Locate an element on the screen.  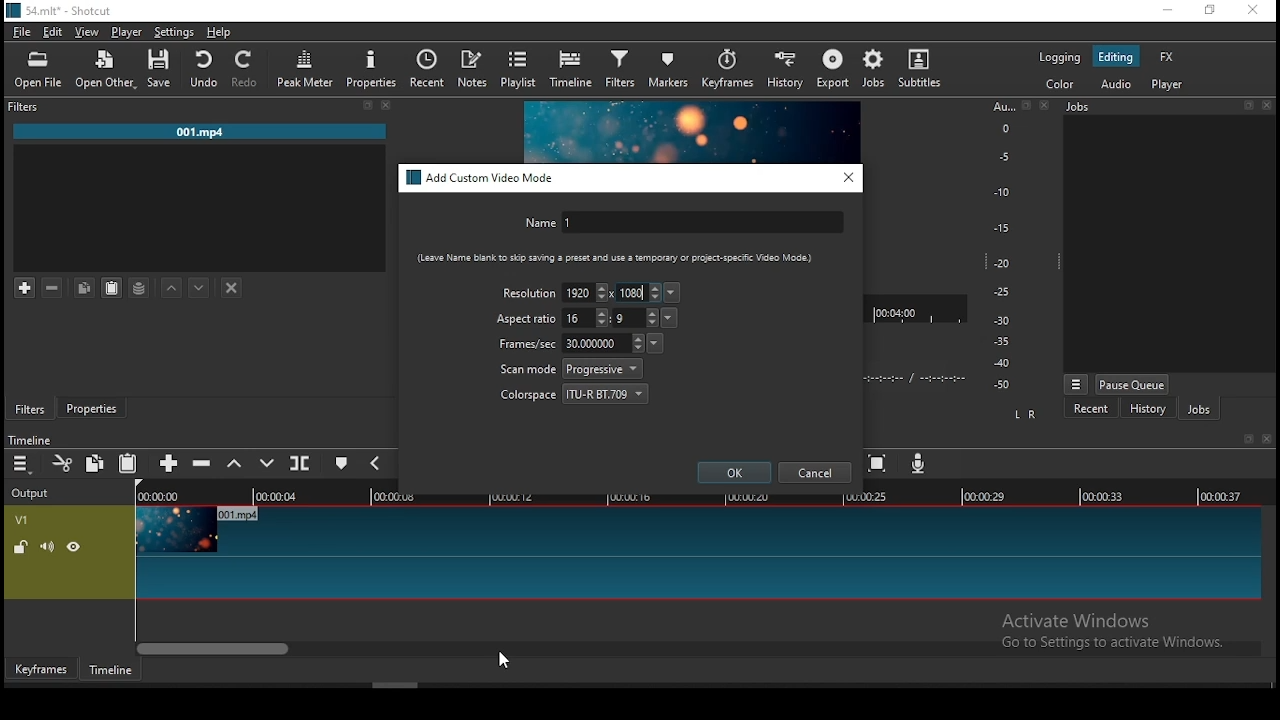
close is located at coordinates (1270, 106).